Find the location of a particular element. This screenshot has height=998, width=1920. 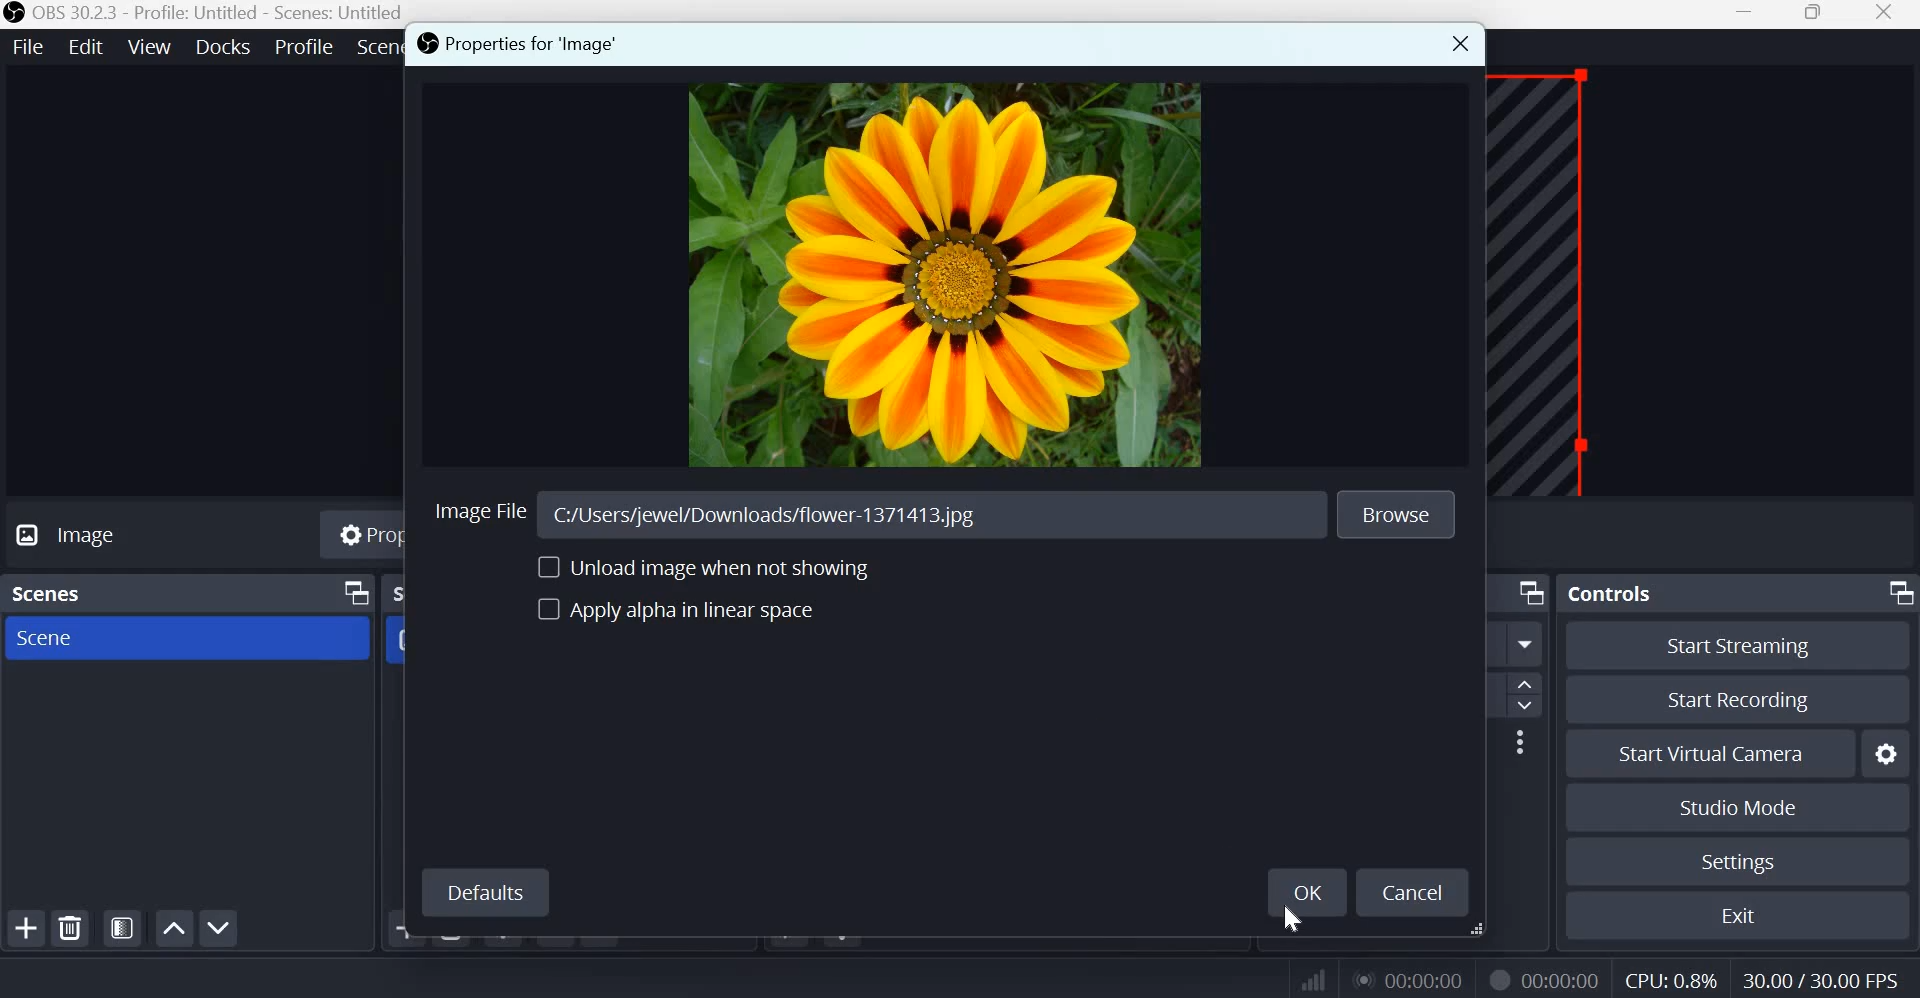

Windows size toggle is located at coordinates (1813, 14).